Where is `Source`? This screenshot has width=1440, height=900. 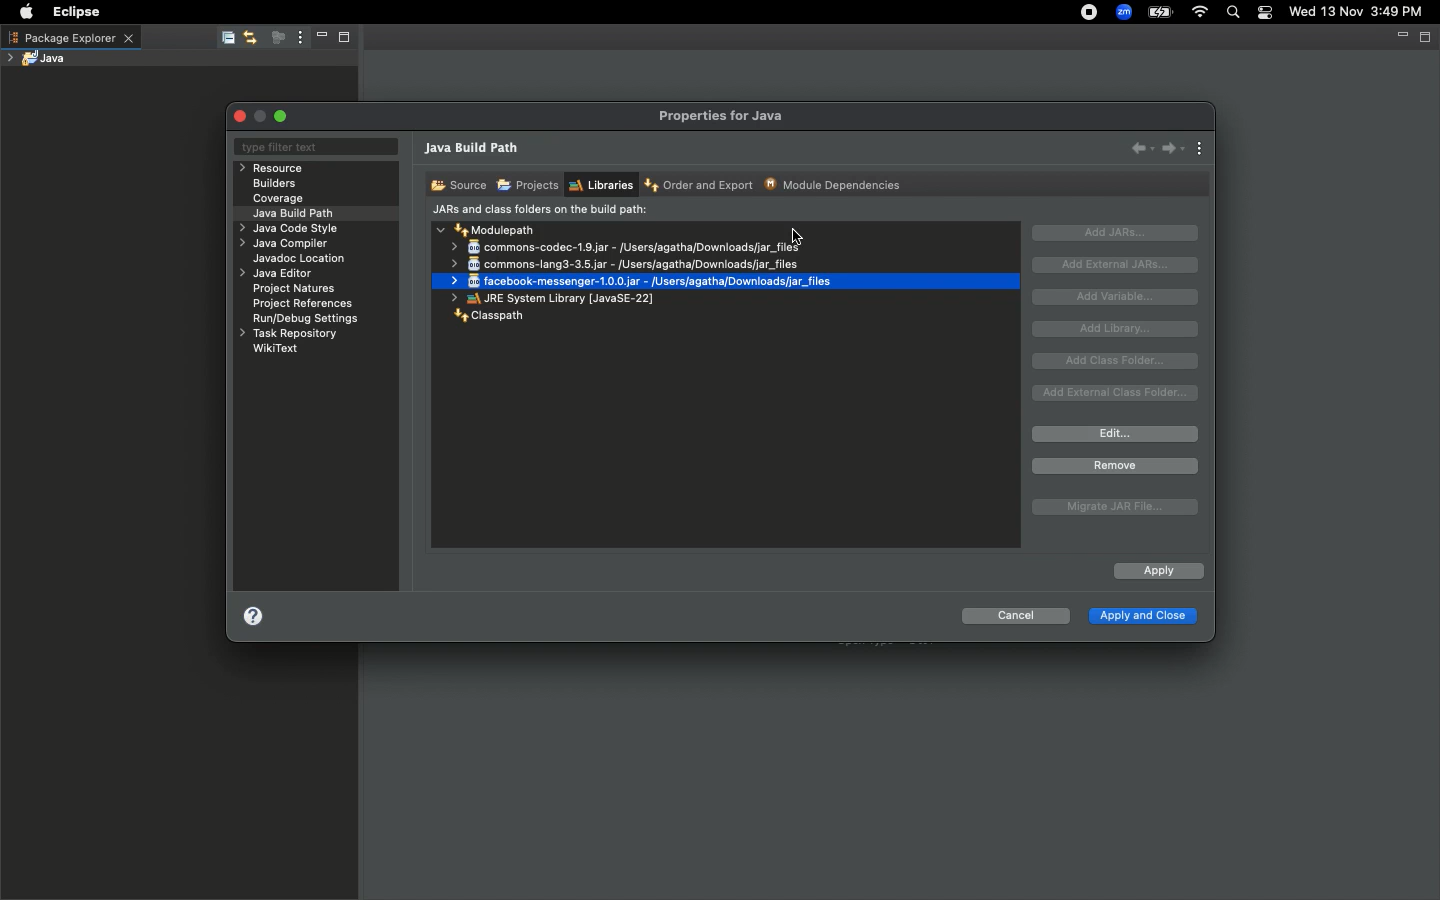
Source is located at coordinates (456, 184).